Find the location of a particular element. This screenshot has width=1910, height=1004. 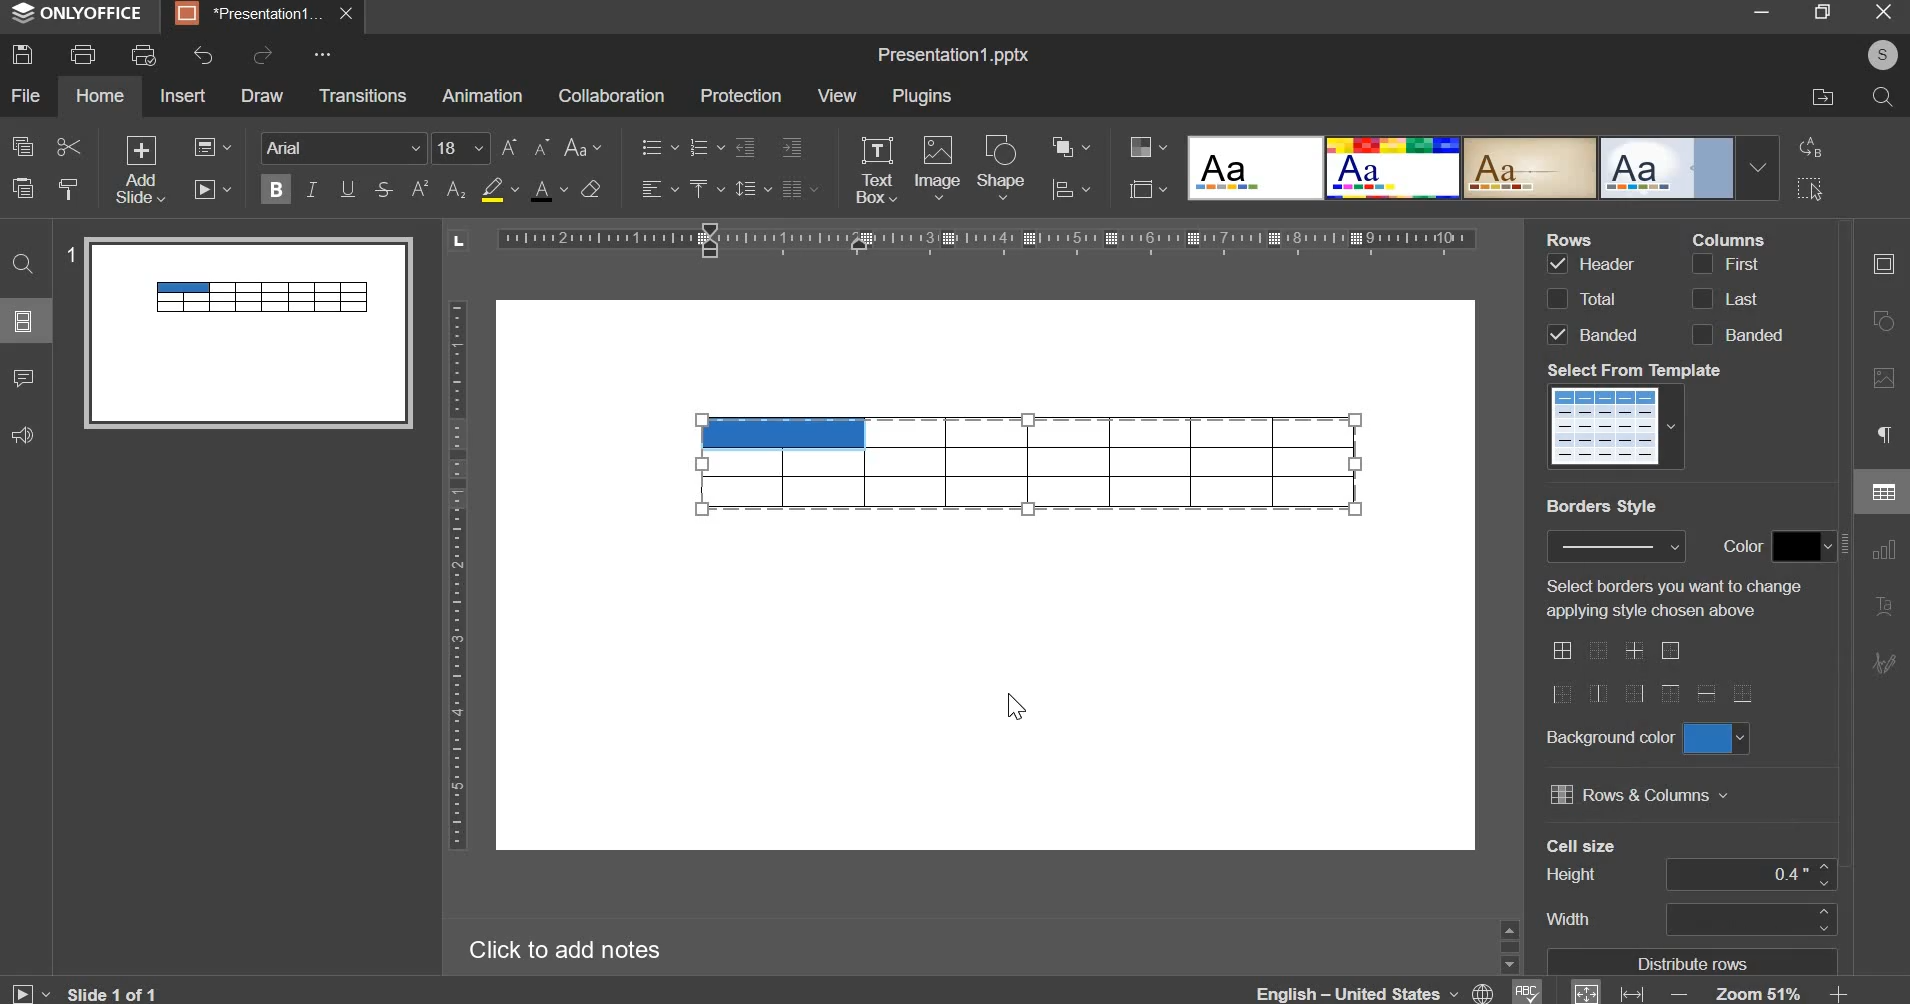

border color is located at coordinates (1803, 547).